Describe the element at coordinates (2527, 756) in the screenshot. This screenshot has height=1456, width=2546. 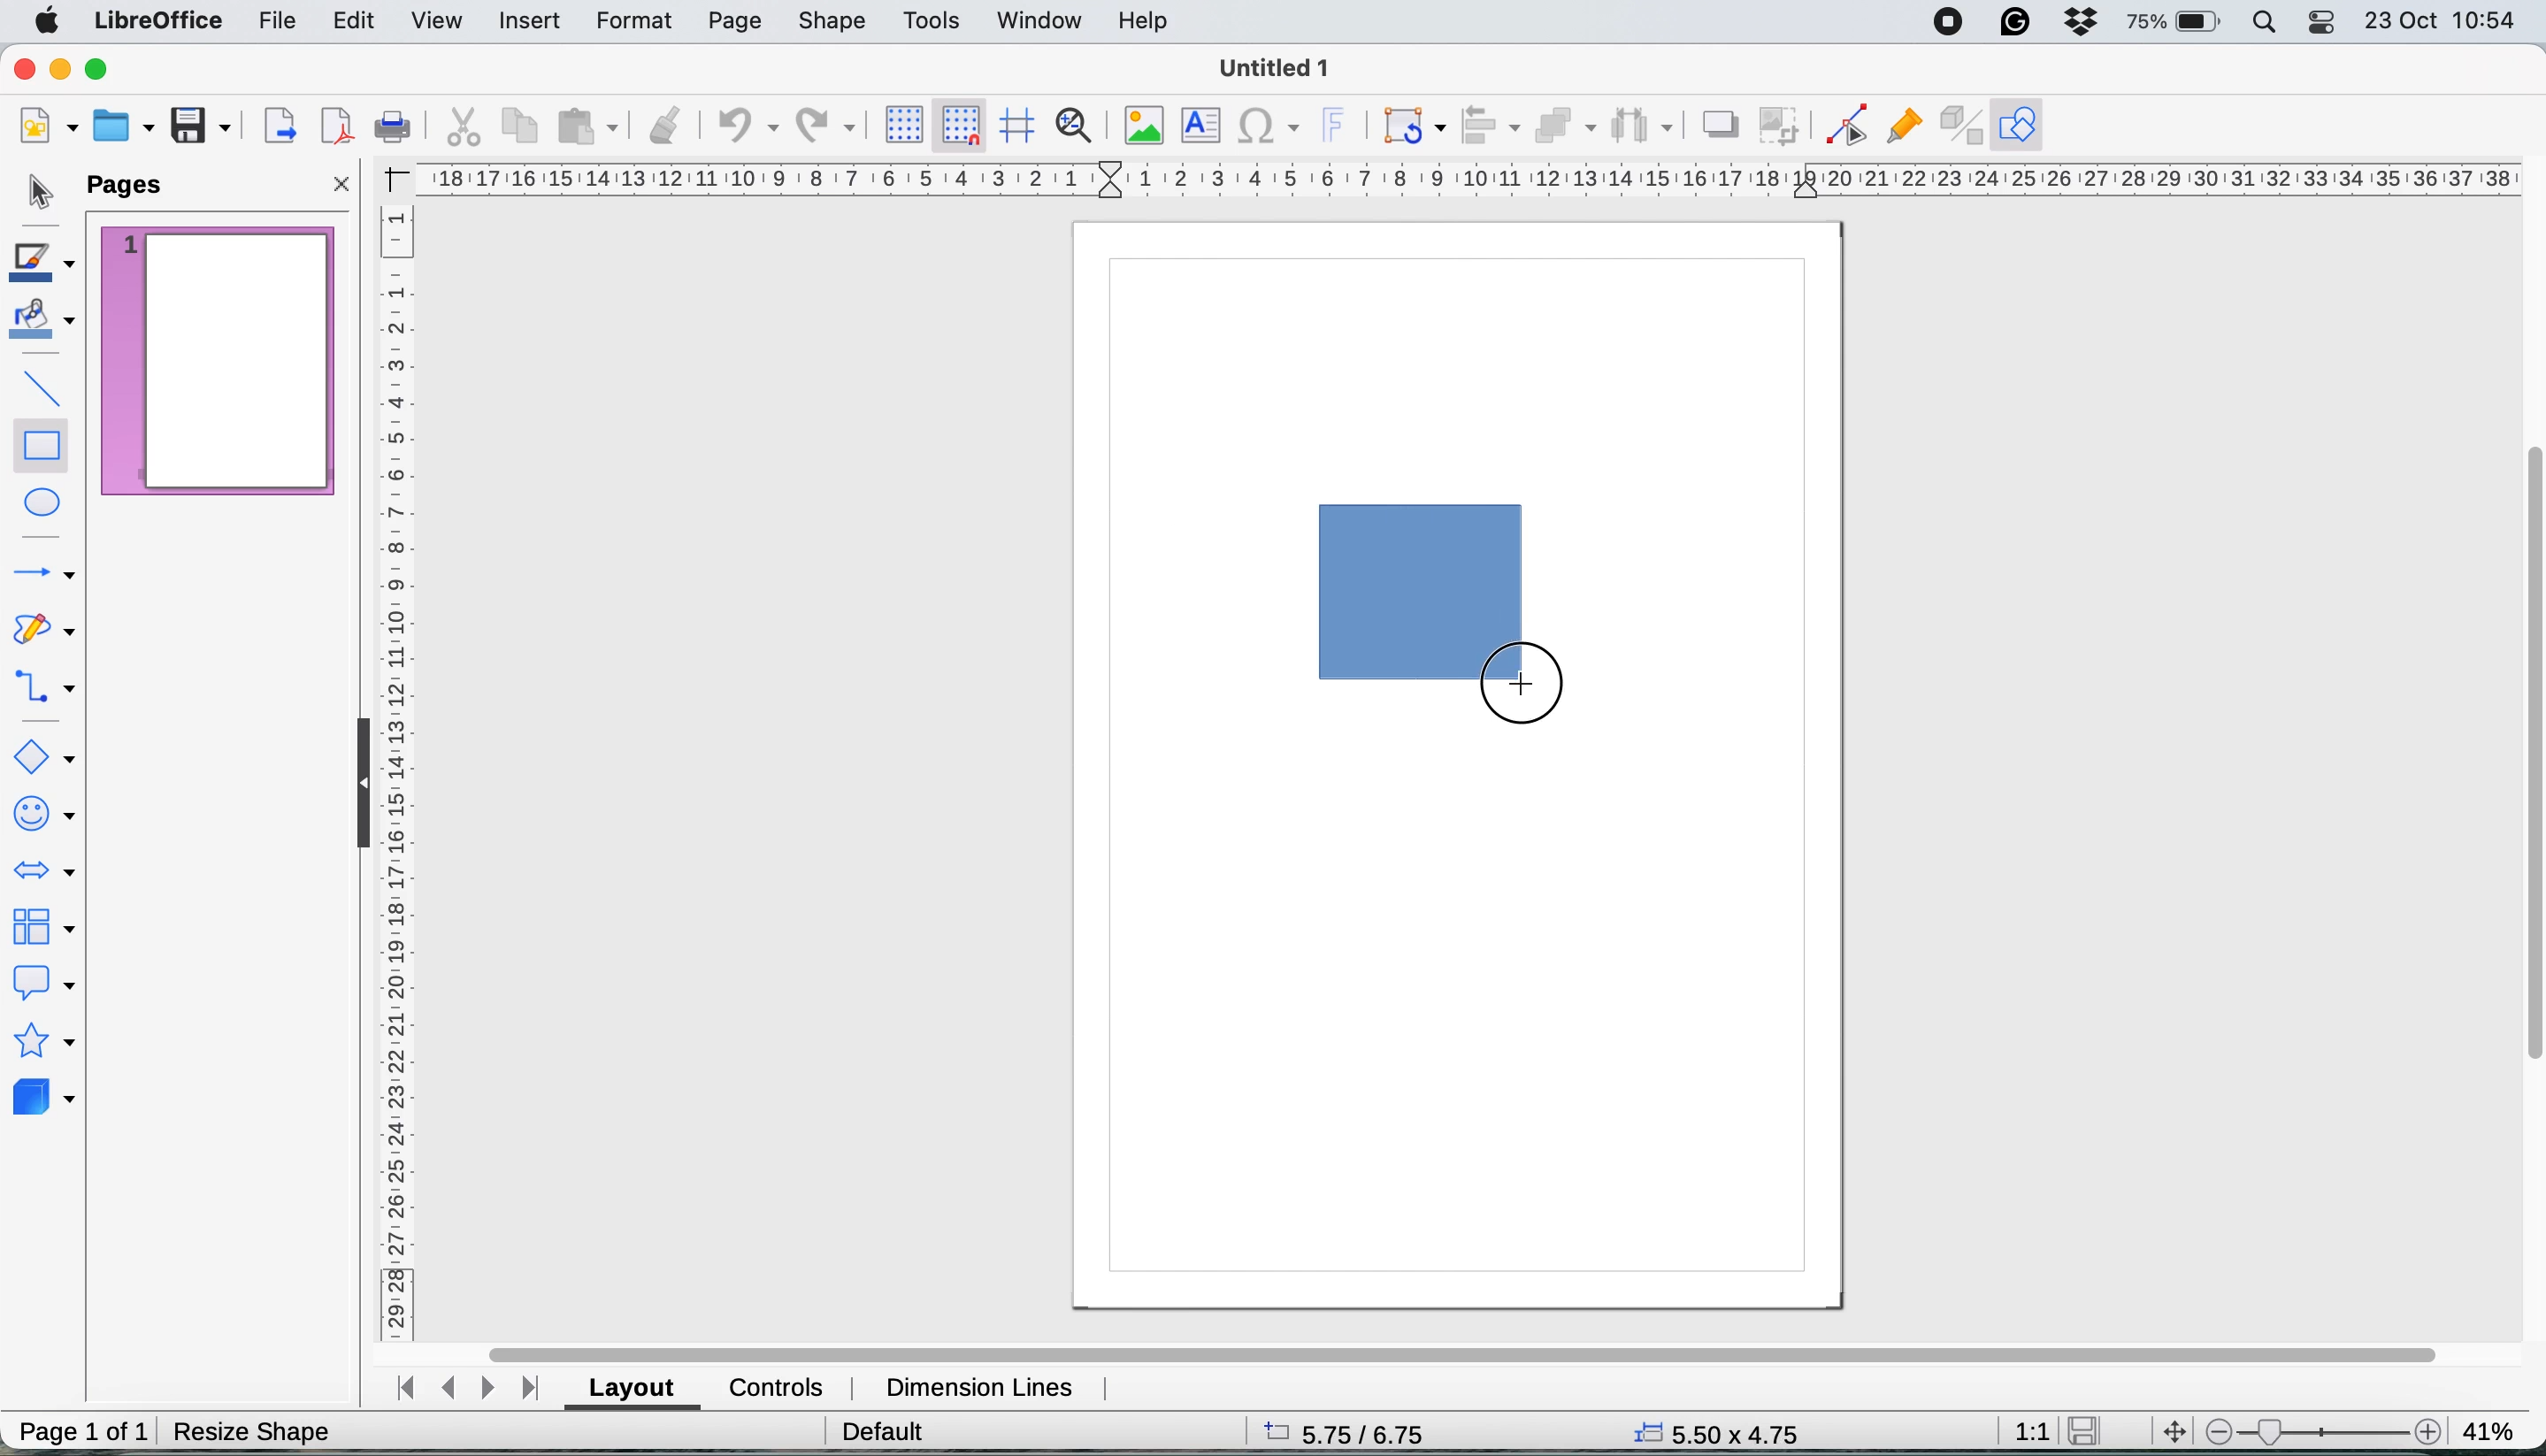
I see `vertical scroll bar` at that location.